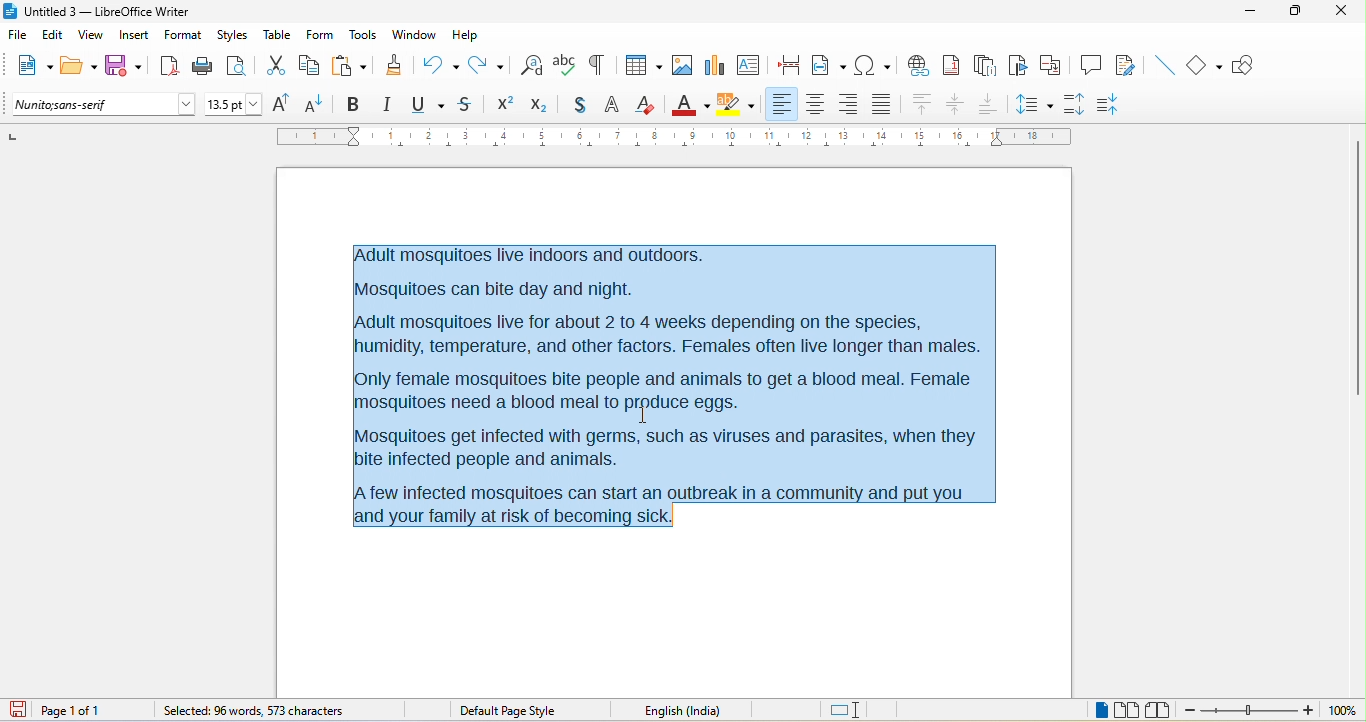 This screenshot has height=722, width=1366. What do you see at coordinates (502, 106) in the screenshot?
I see `Superscript` at bounding box center [502, 106].